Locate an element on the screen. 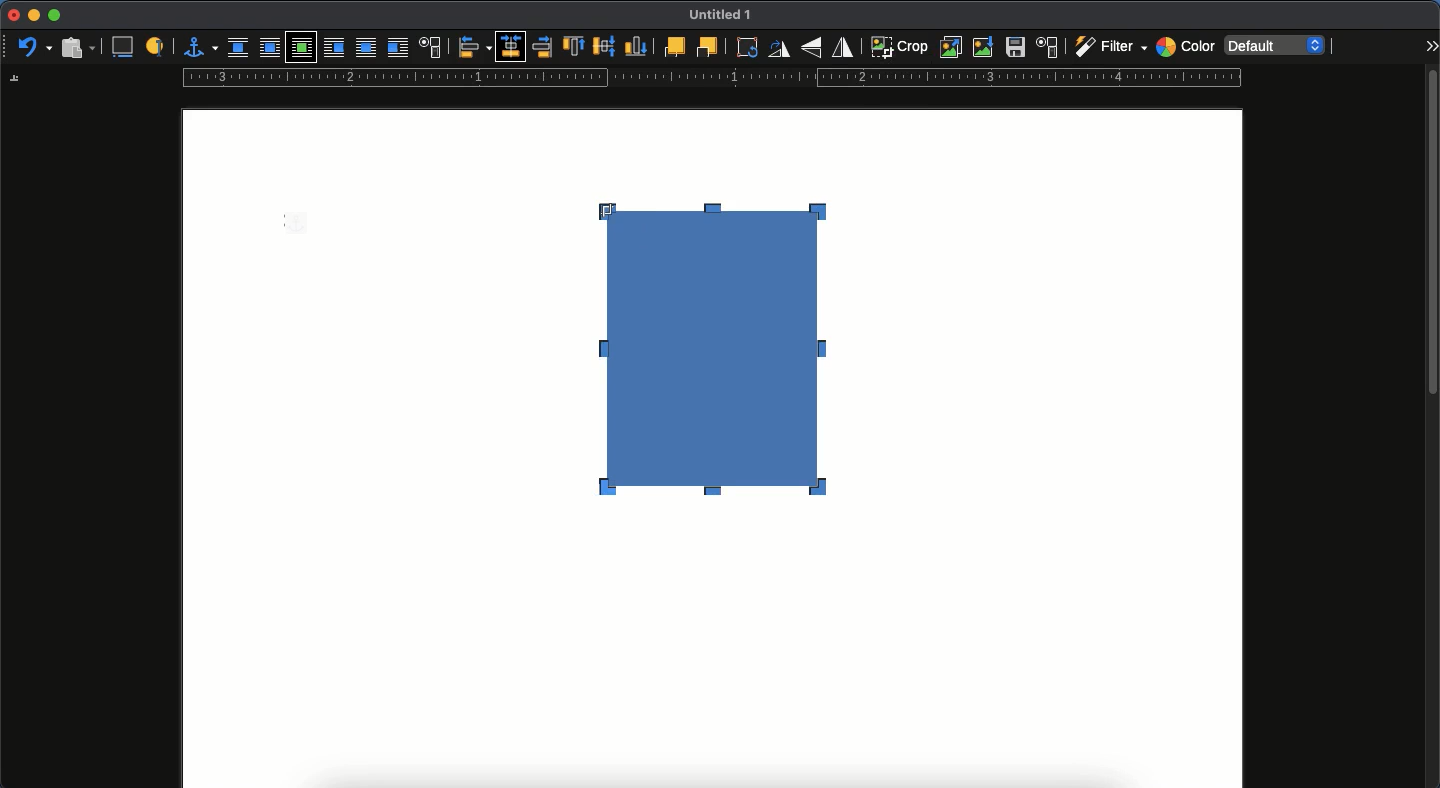  minimize is located at coordinates (33, 15).